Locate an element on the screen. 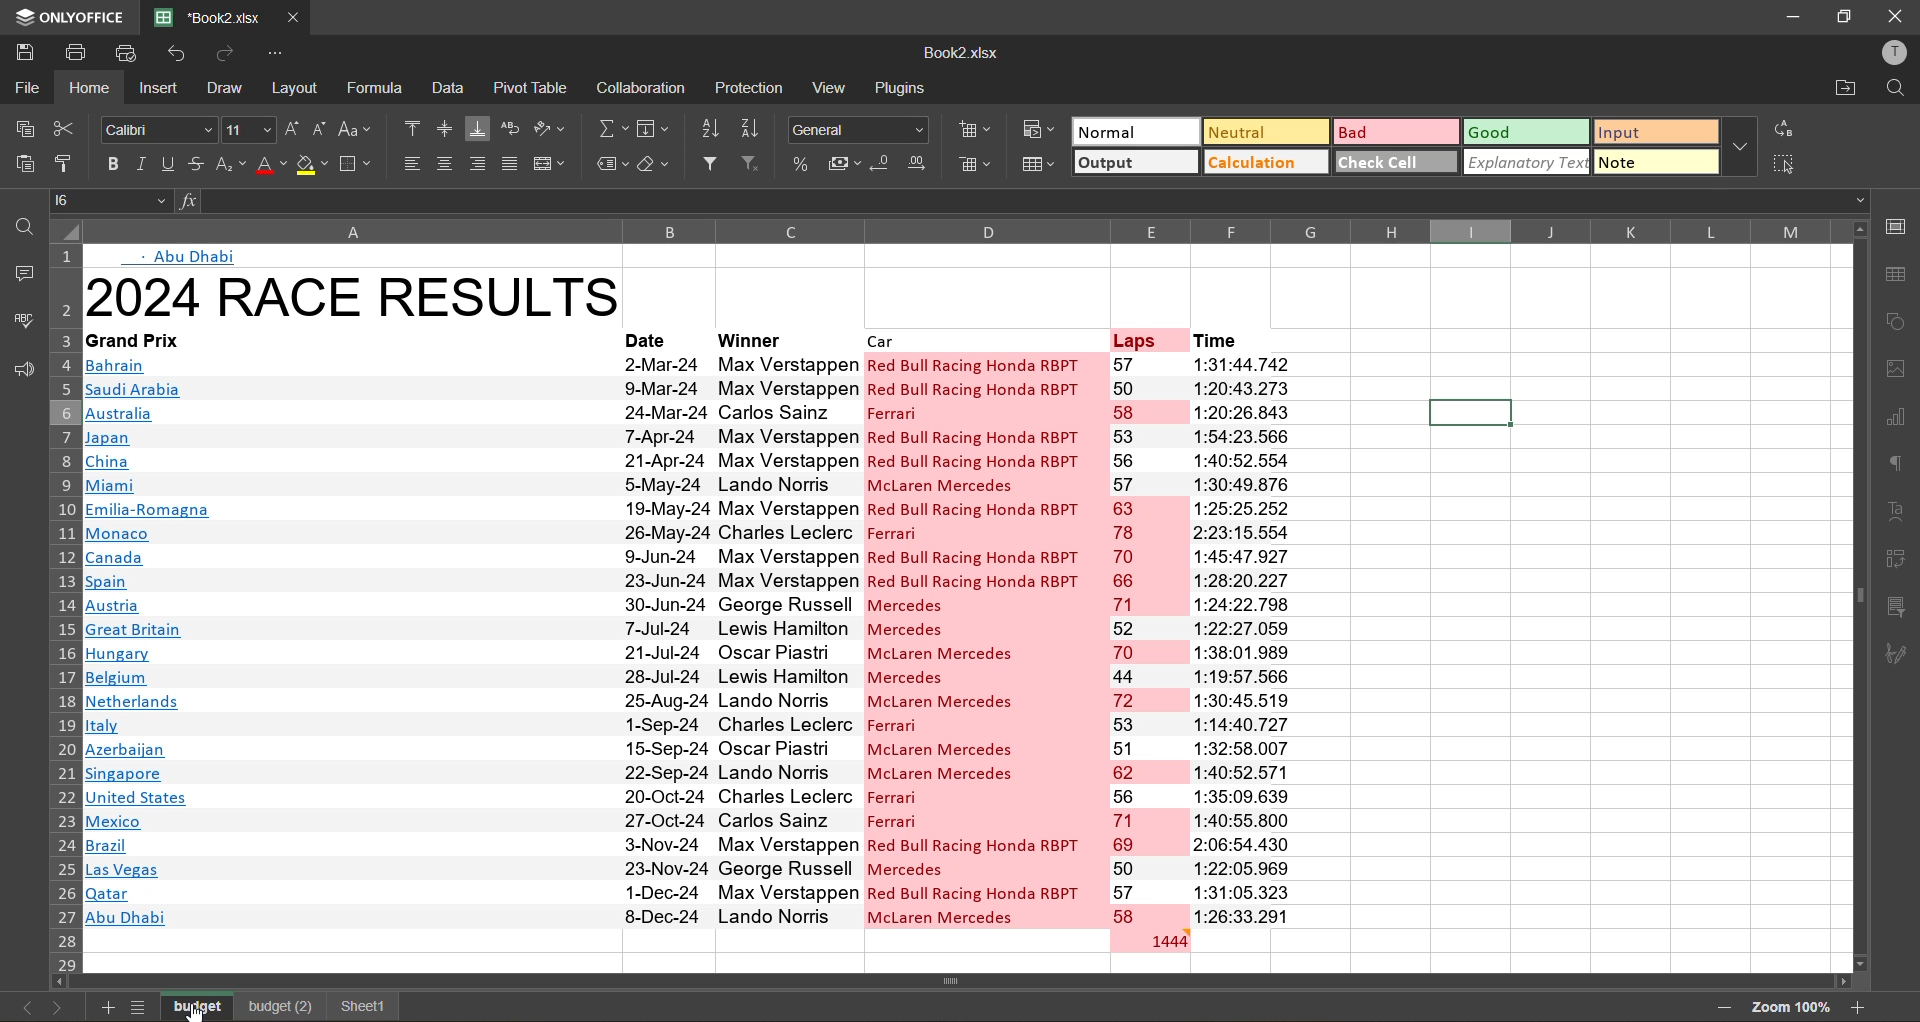  row numbers is located at coordinates (62, 615).